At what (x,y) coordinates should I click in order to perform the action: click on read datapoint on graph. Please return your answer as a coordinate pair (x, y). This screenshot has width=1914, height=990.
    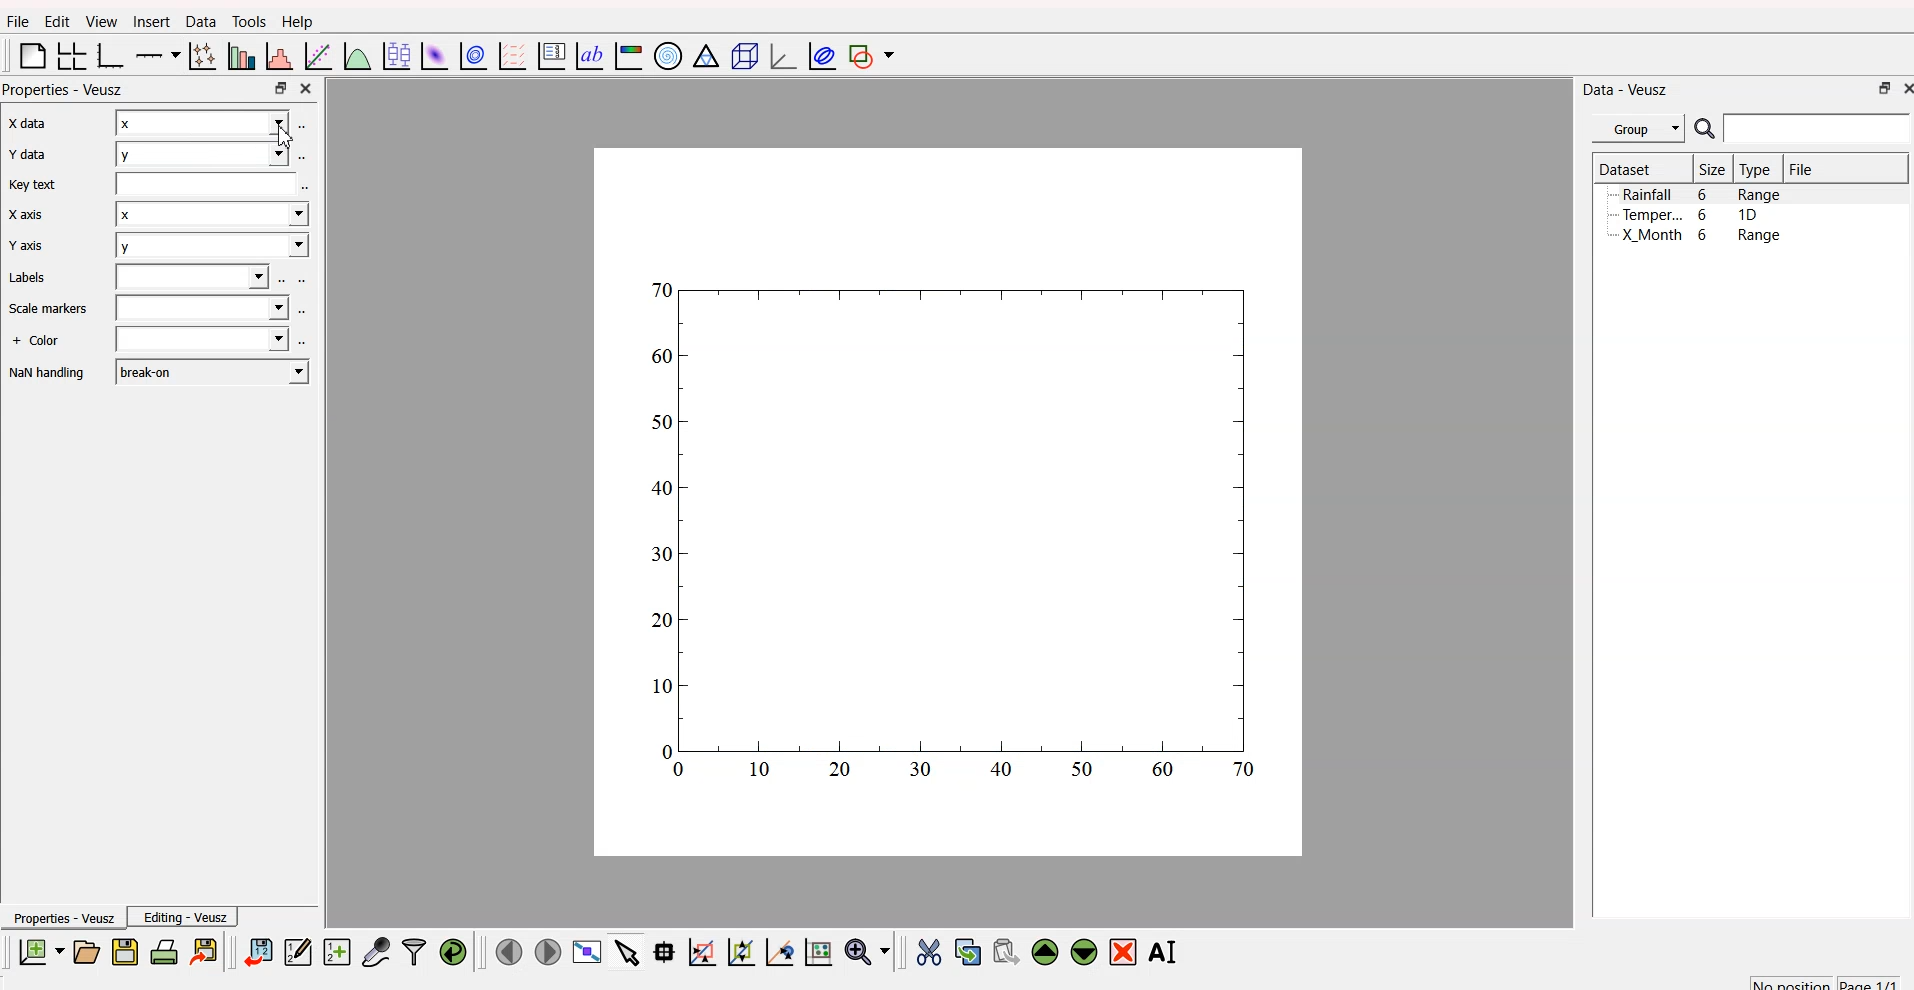
    Looking at the image, I should click on (662, 951).